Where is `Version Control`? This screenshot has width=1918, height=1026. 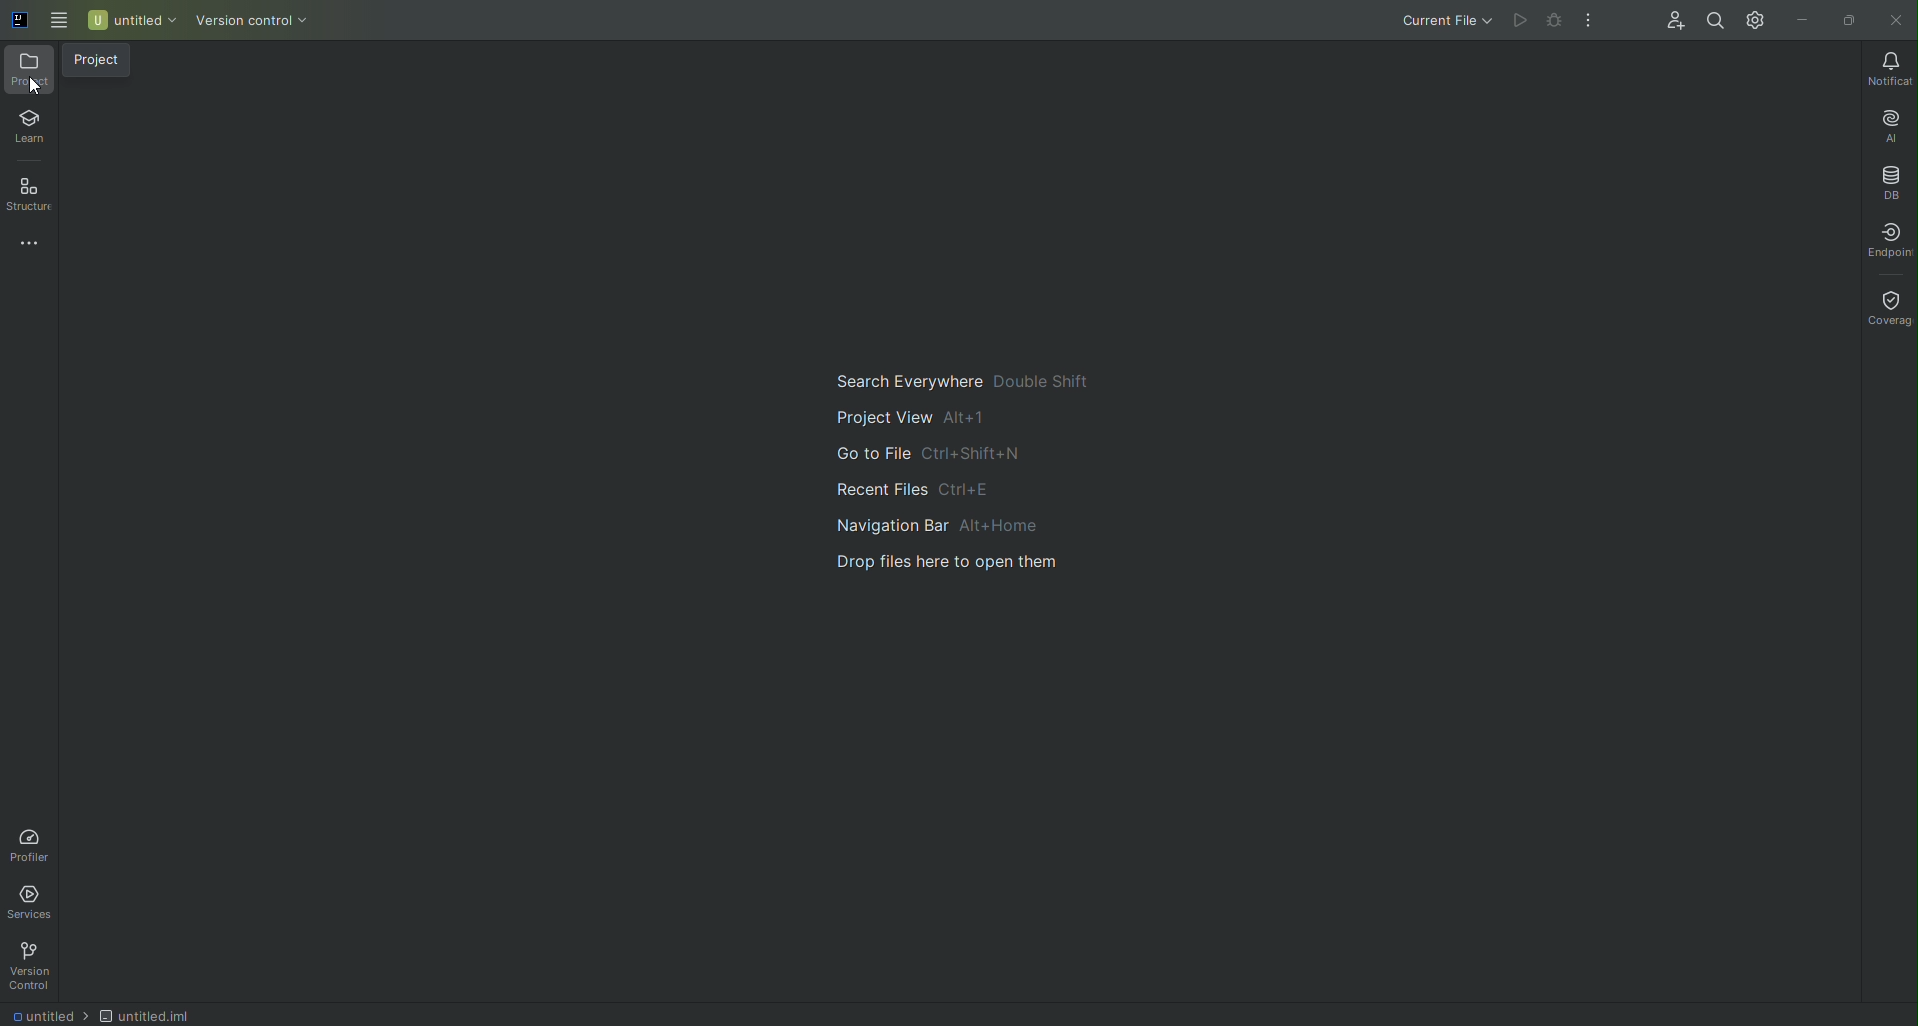 Version Control is located at coordinates (253, 22).